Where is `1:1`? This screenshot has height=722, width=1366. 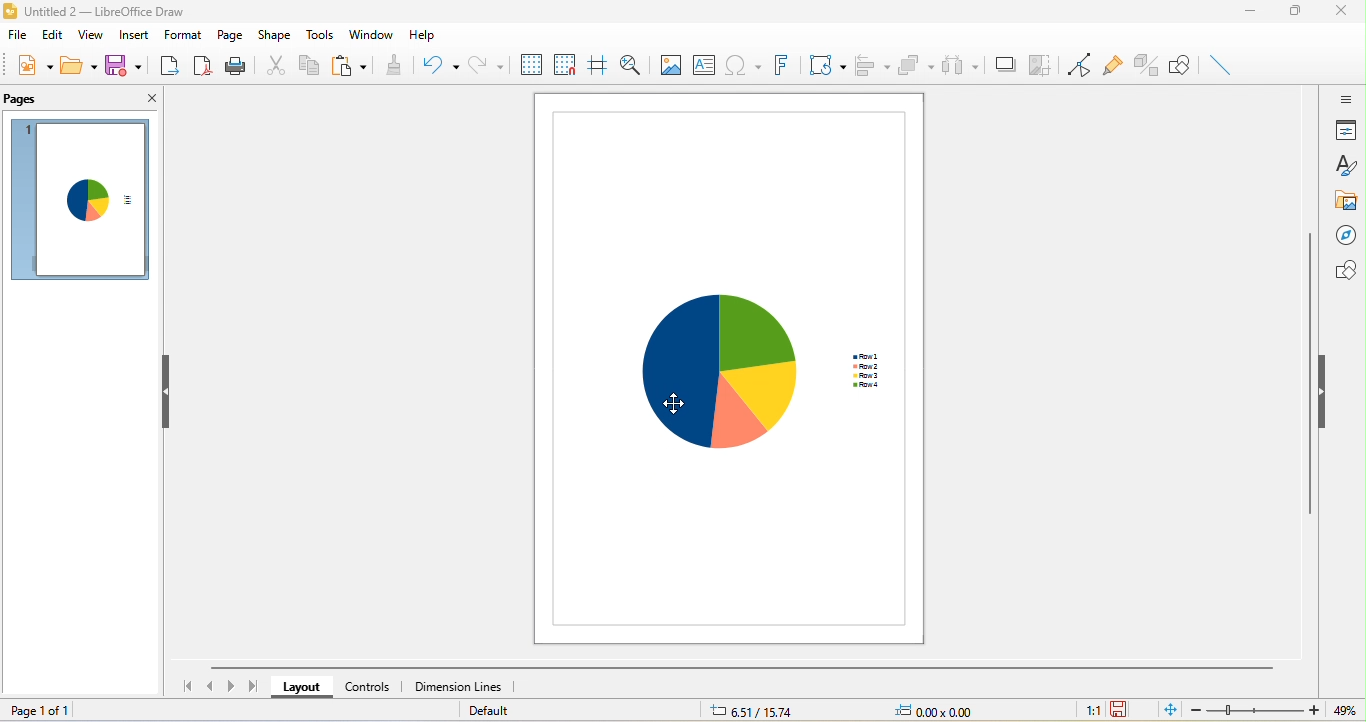
1:1 is located at coordinates (1084, 711).